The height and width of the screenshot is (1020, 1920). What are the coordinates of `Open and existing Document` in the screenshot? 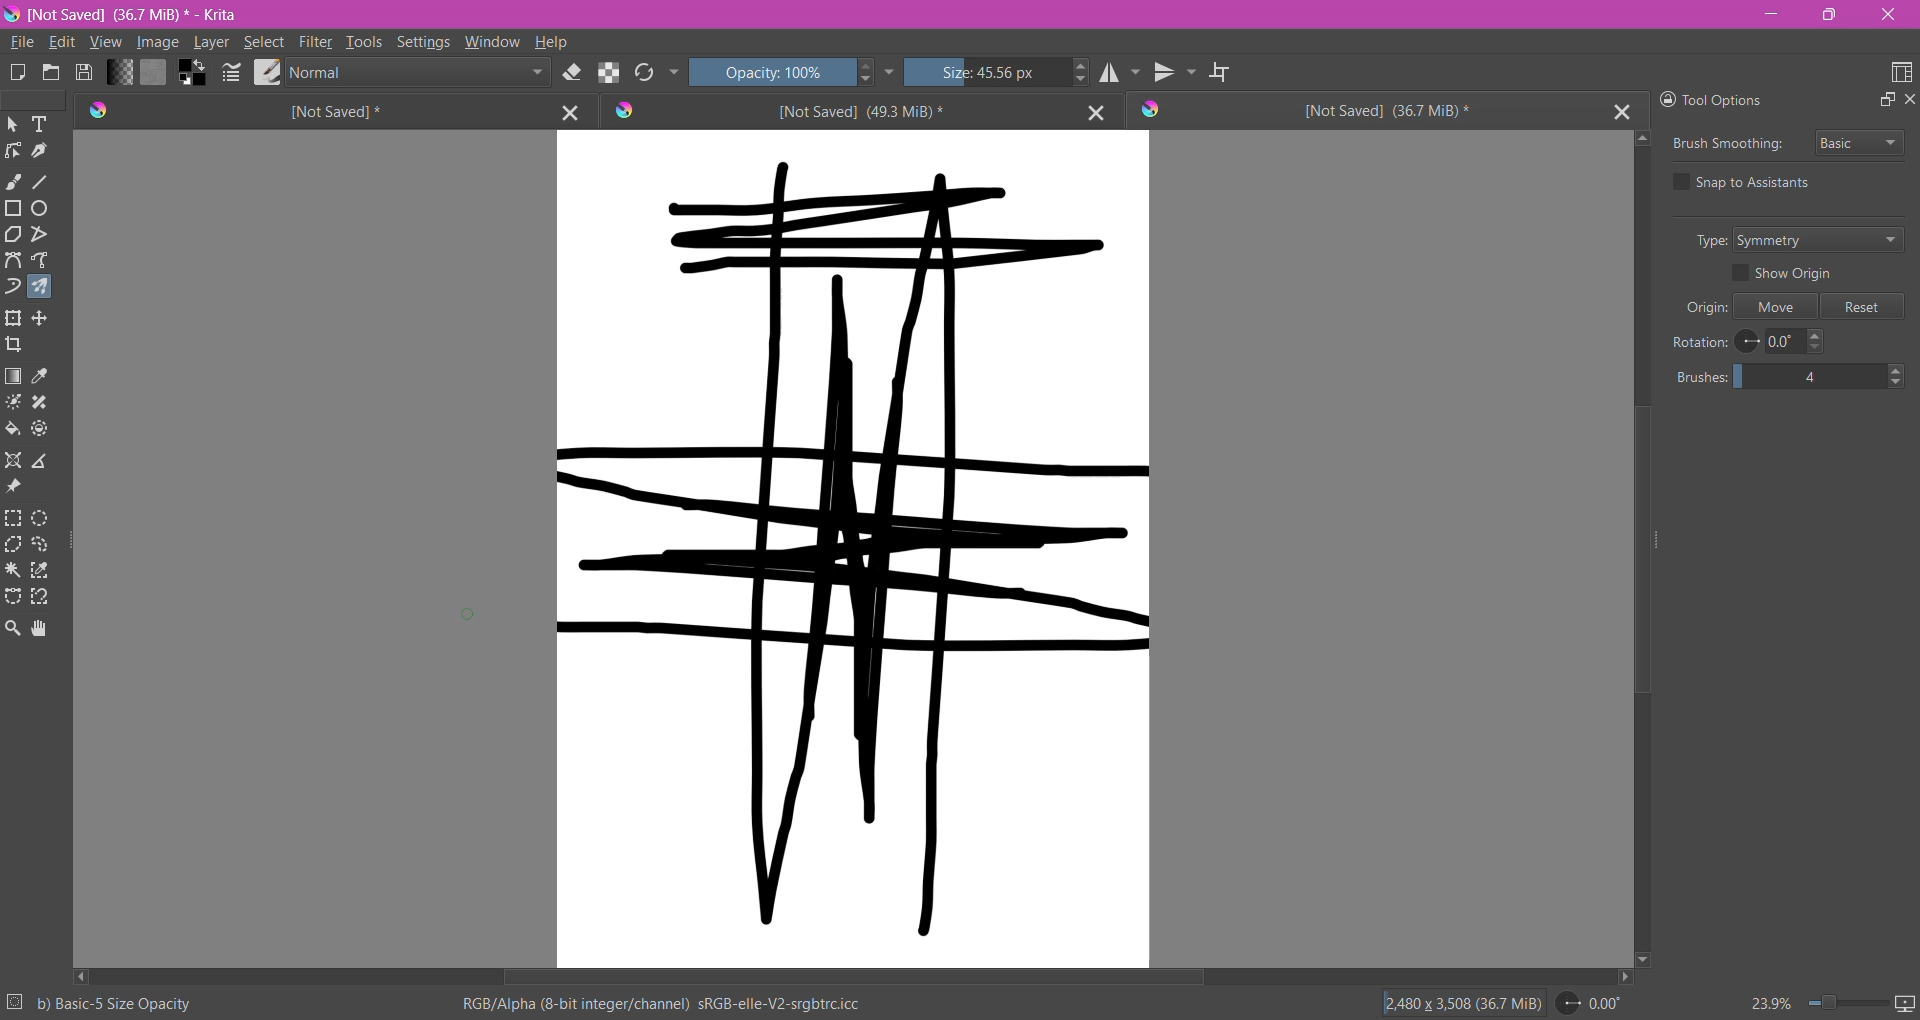 It's located at (51, 72).